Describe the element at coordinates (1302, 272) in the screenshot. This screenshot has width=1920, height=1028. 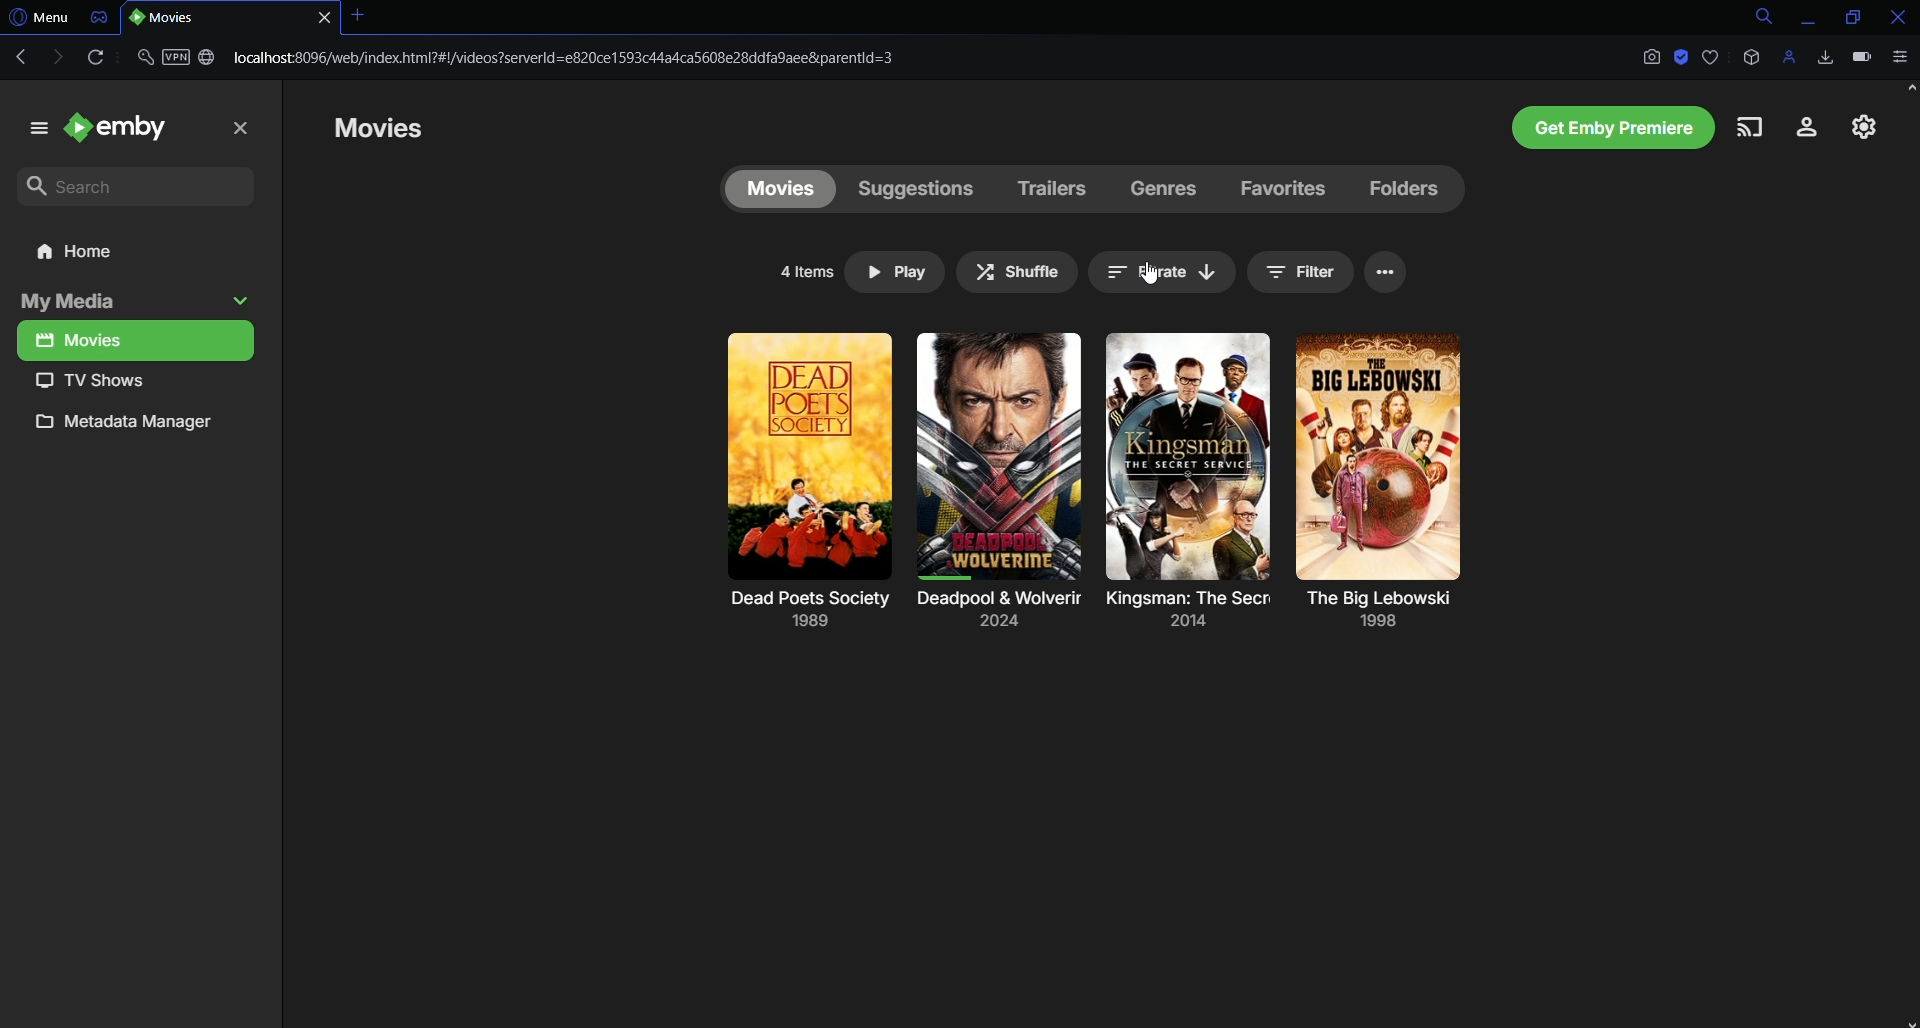
I see `Filter` at that location.